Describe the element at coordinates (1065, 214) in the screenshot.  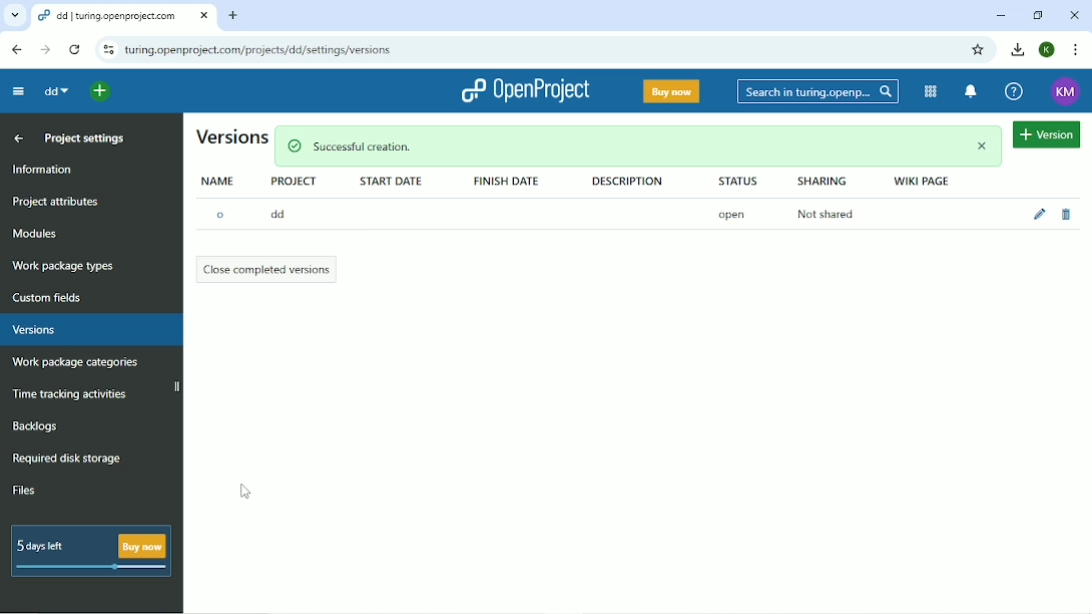
I see `Delete` at that location.